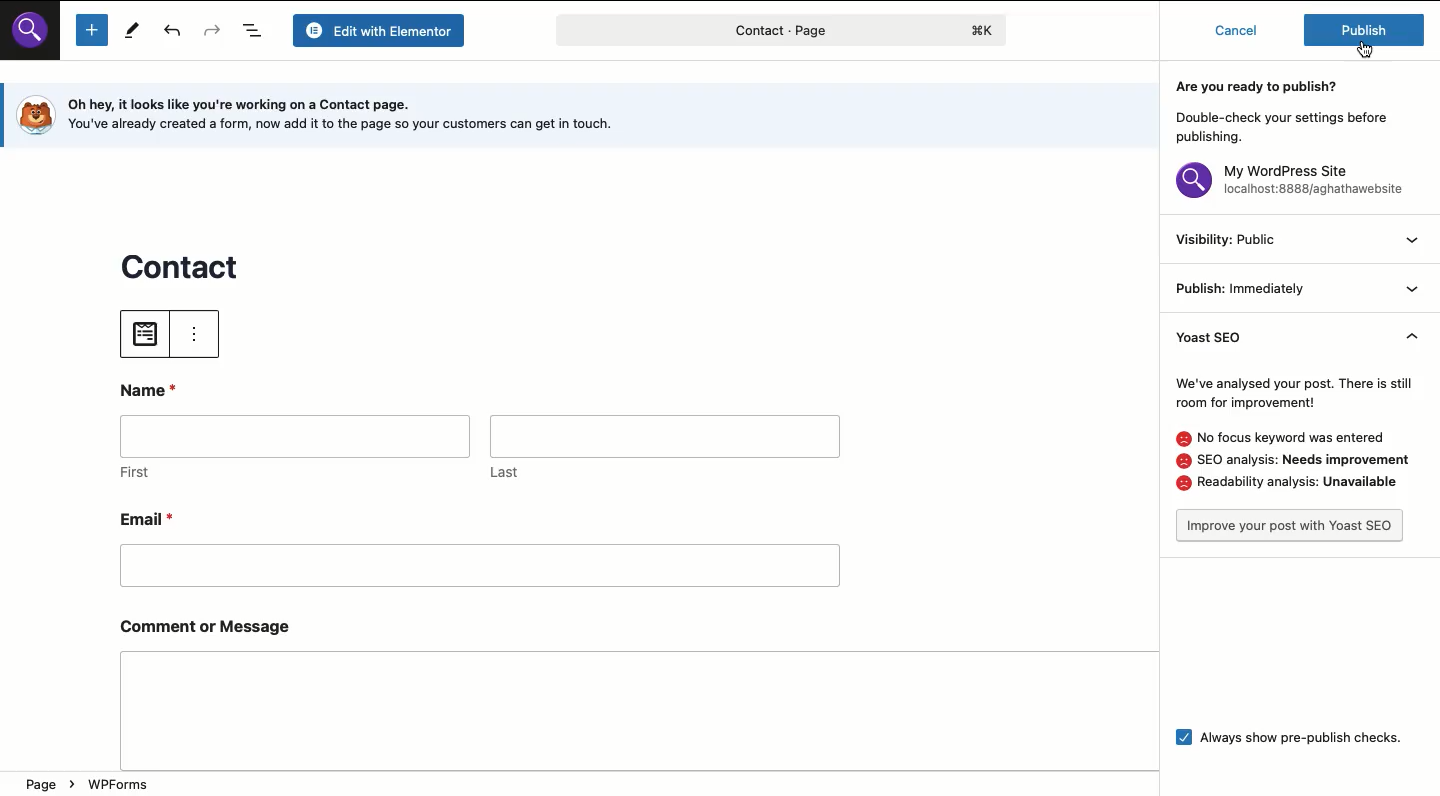 The height and width of the screenshot is (796, 1440). What do you see at coordinates (1235, 32) in the screenshot?
I see `Cancel` at bounding box center [1235, 32].